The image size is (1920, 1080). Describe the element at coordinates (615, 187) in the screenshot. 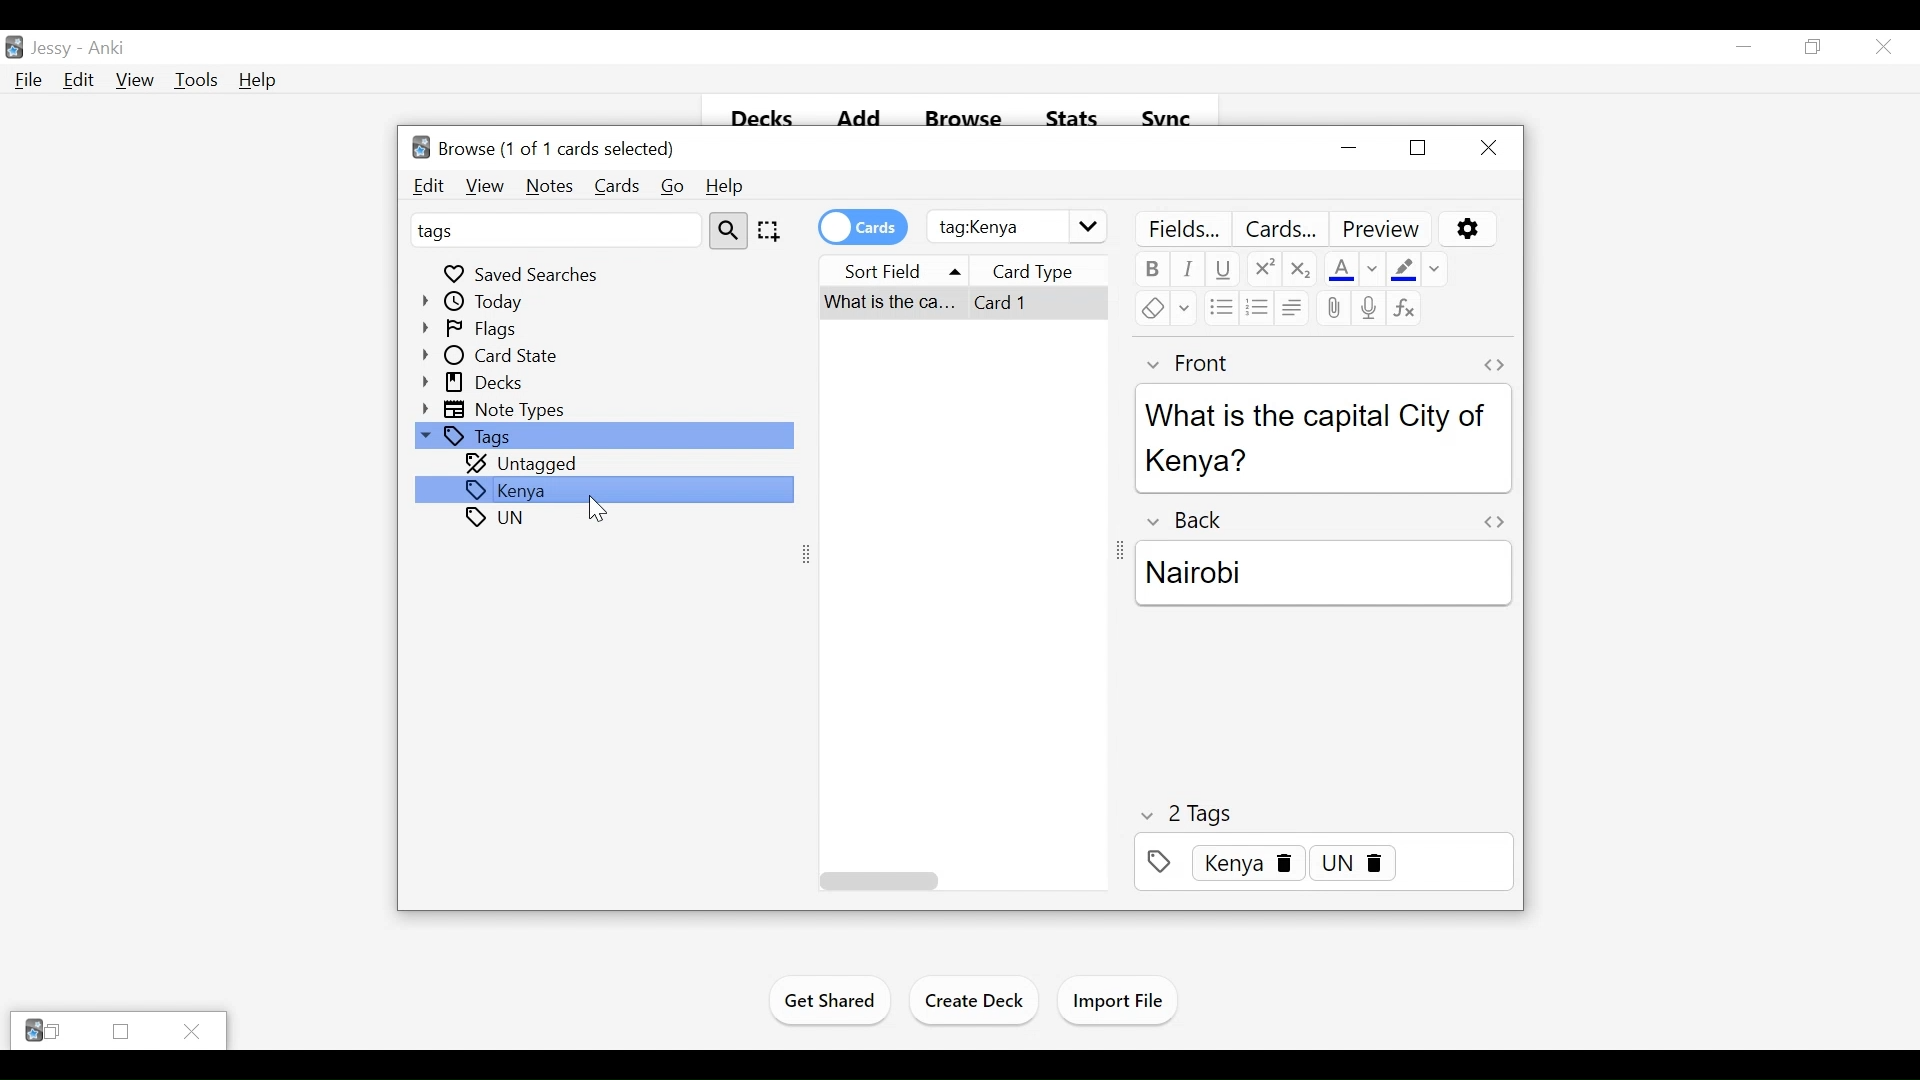

I see `Cards` at that location.